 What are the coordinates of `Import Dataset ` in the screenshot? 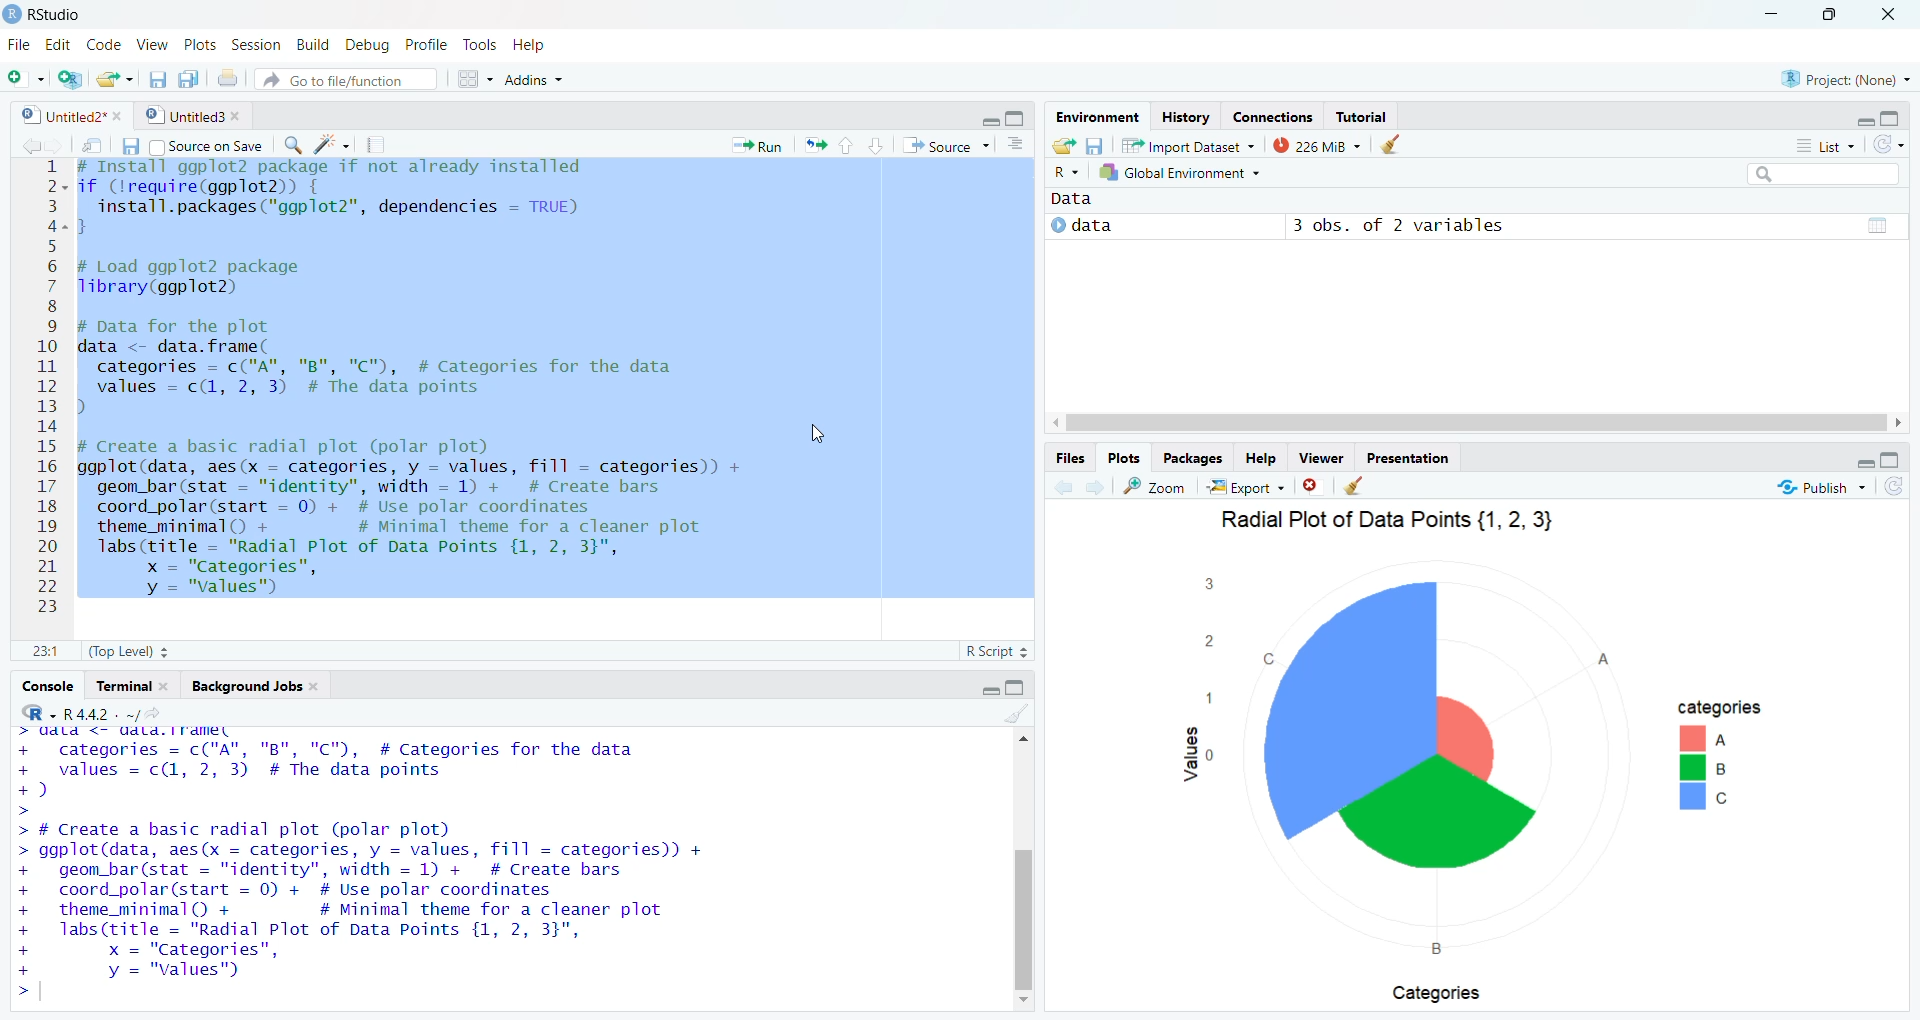 It's located at (1193, 144).